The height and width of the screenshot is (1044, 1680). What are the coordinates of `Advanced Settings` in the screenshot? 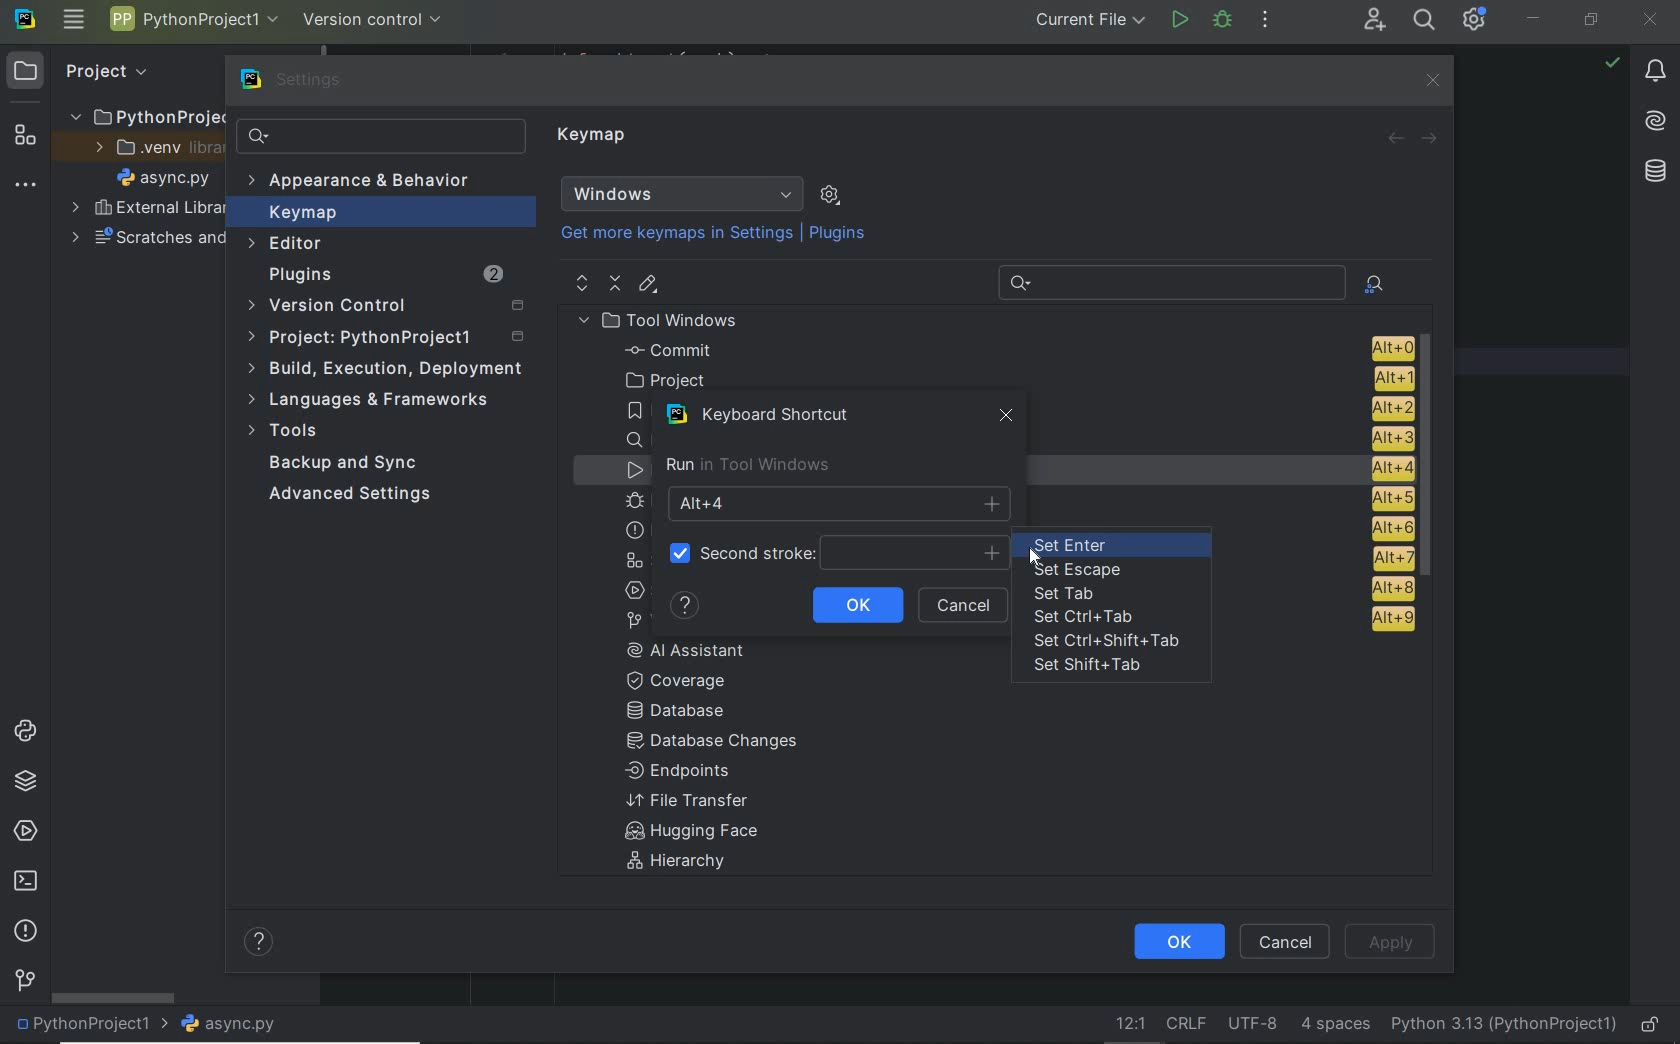 It's located at (354, 495).